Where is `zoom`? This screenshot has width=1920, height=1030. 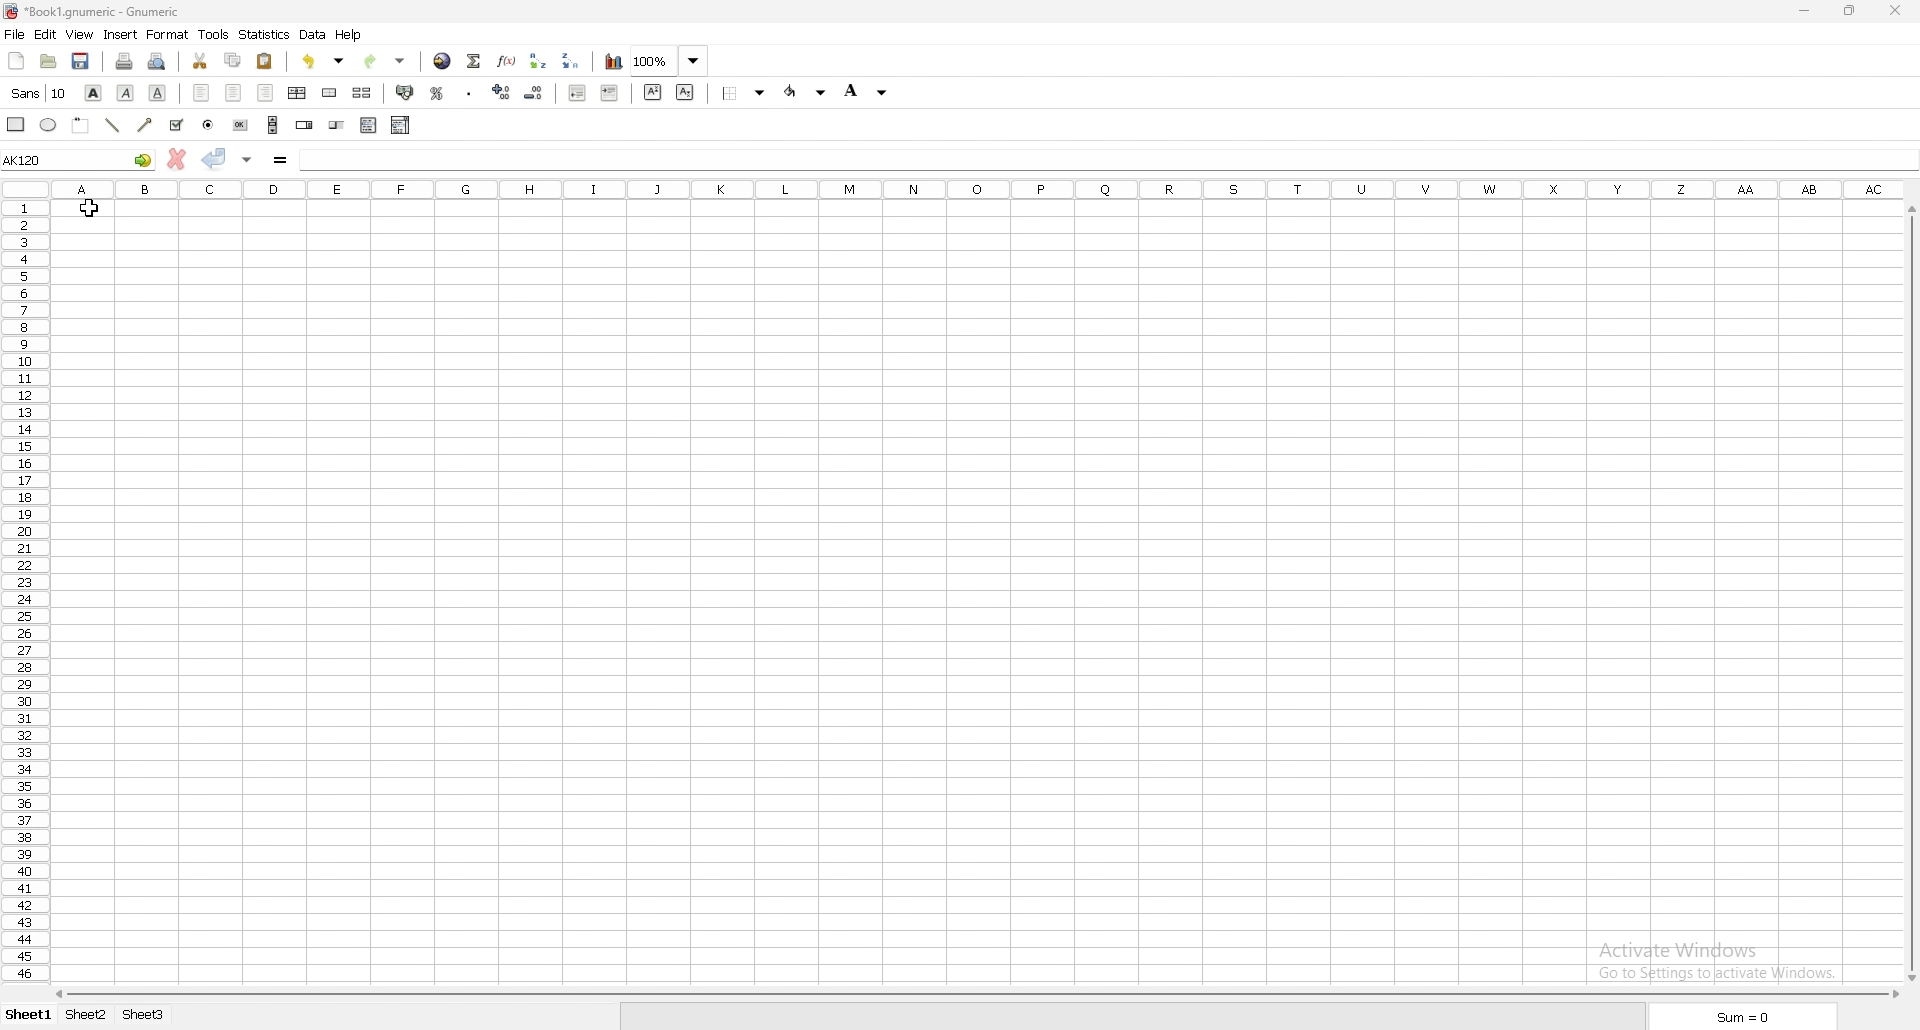 zoom is located at coordinates (669, 61).